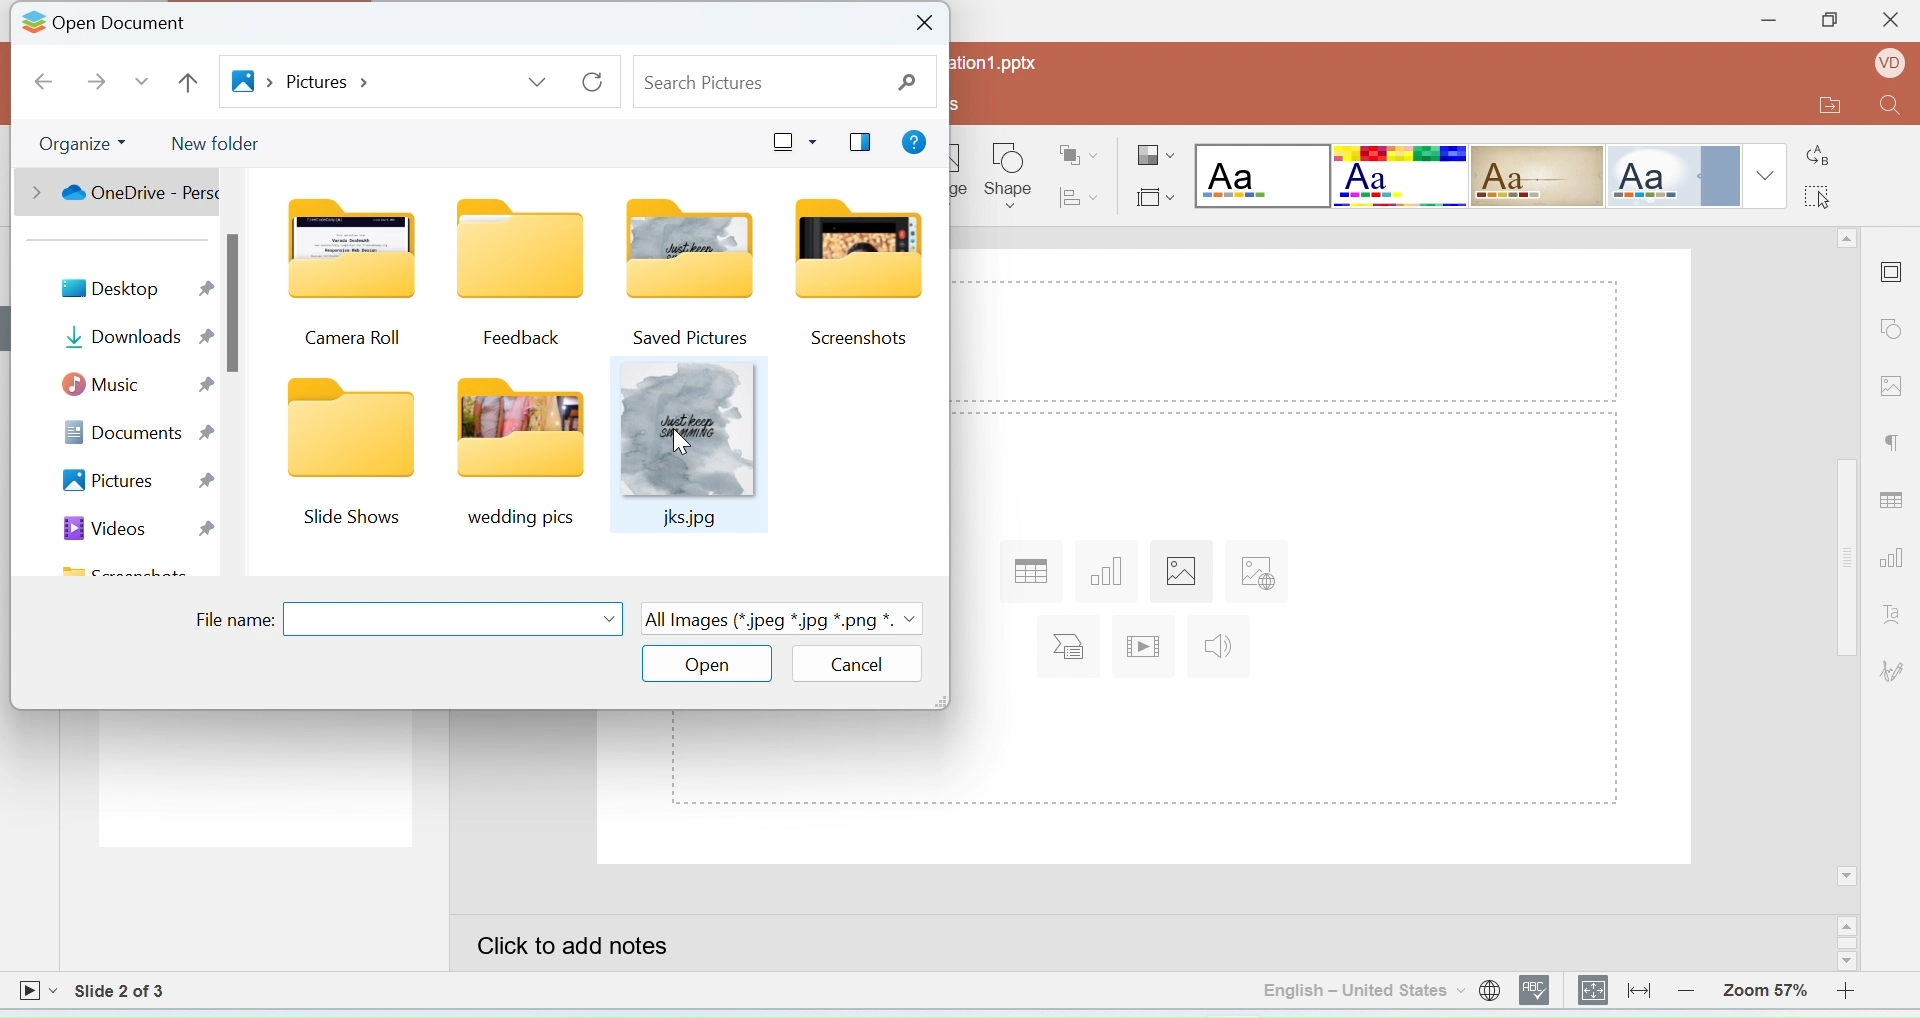  Describe the element at coordinates (1894, 269) in the screenshot. I see `Slide settings` at that location.